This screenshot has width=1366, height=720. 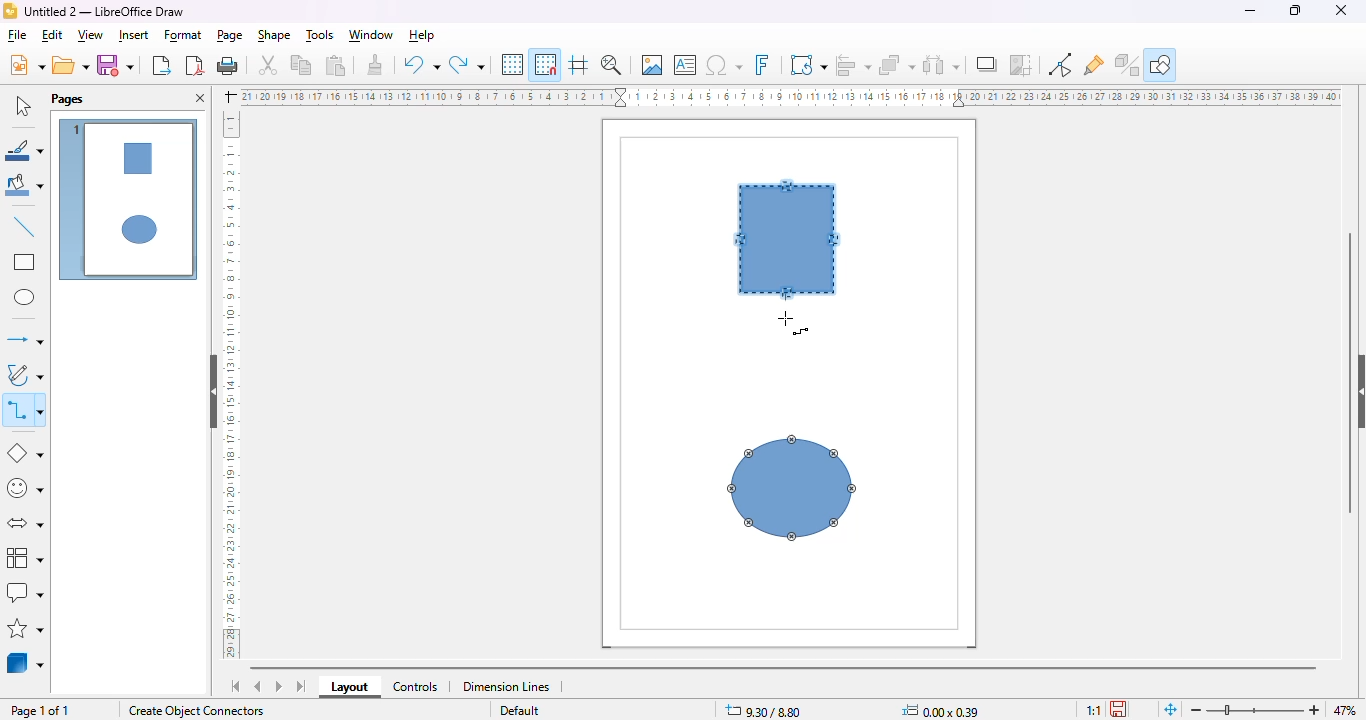 What do you see at coordinates (23, 104) in the screenshot?
I see `select` at bounding box center [23, 104].